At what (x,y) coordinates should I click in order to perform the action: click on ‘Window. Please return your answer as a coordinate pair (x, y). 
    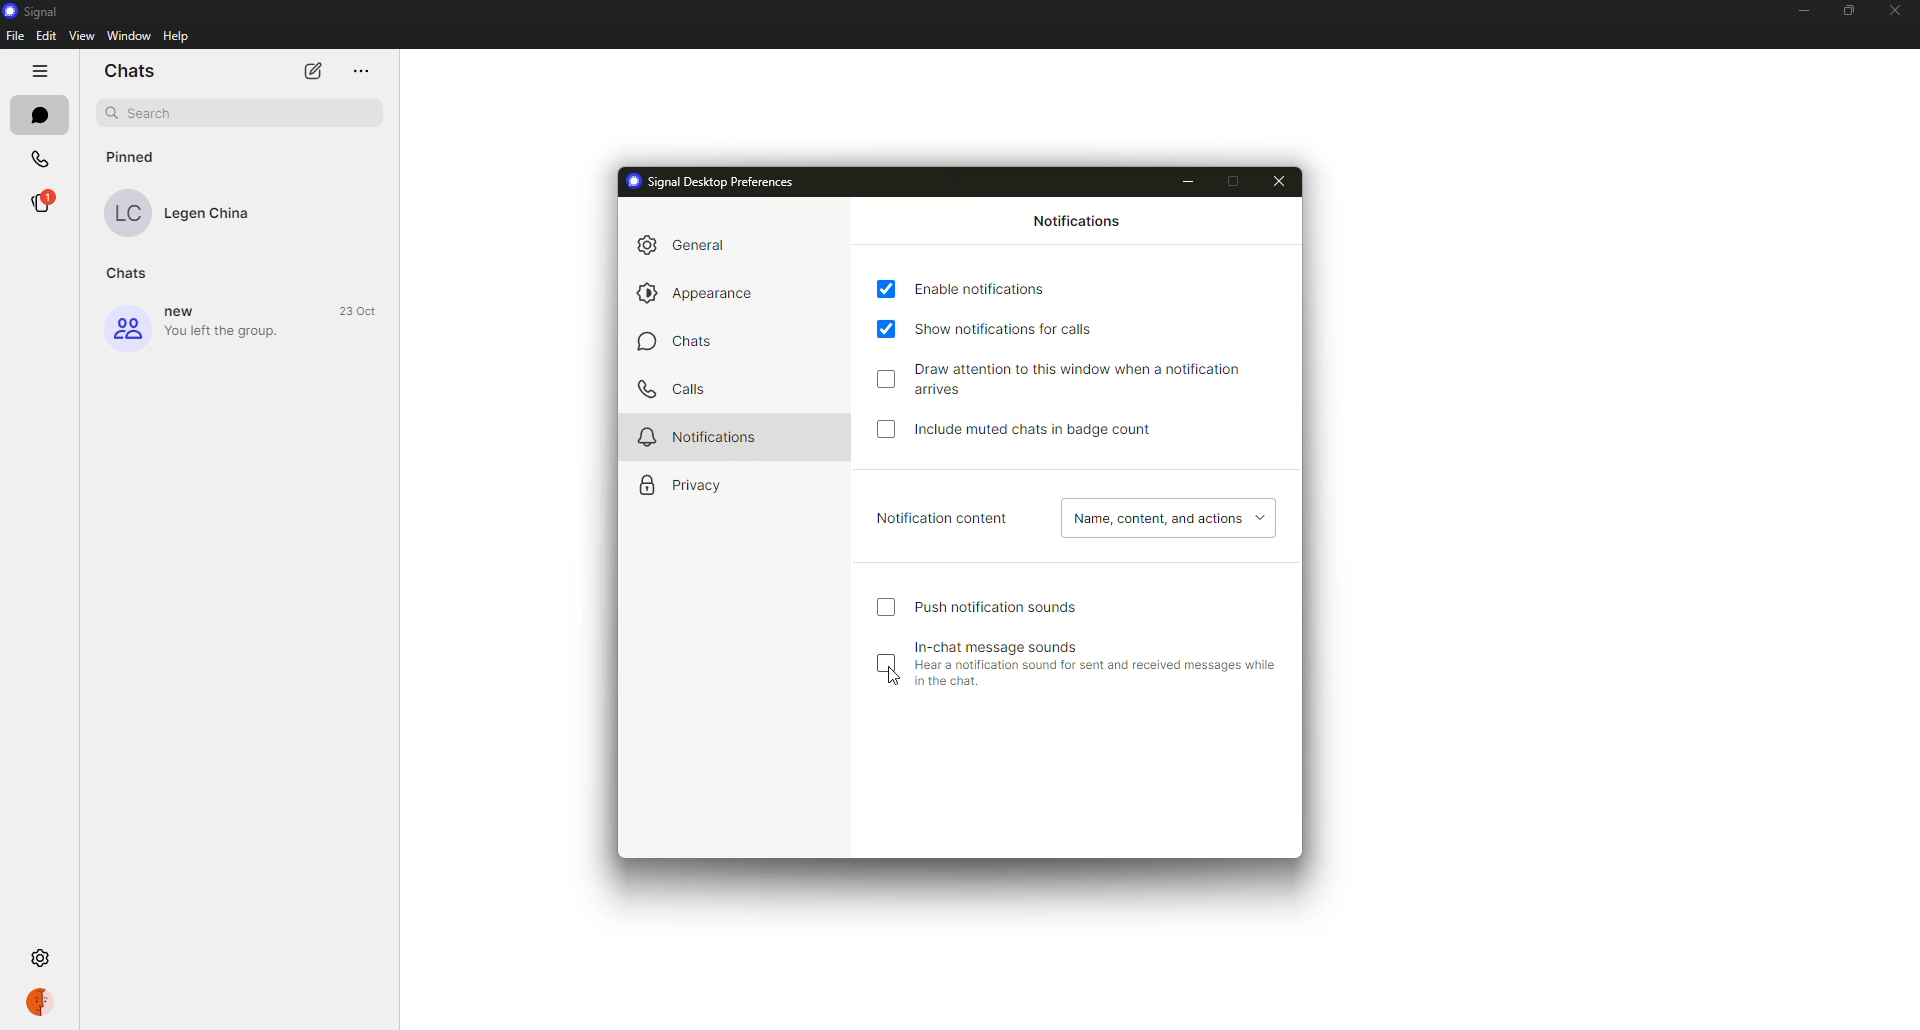
    Looking at the image, I should click on (128, 35).